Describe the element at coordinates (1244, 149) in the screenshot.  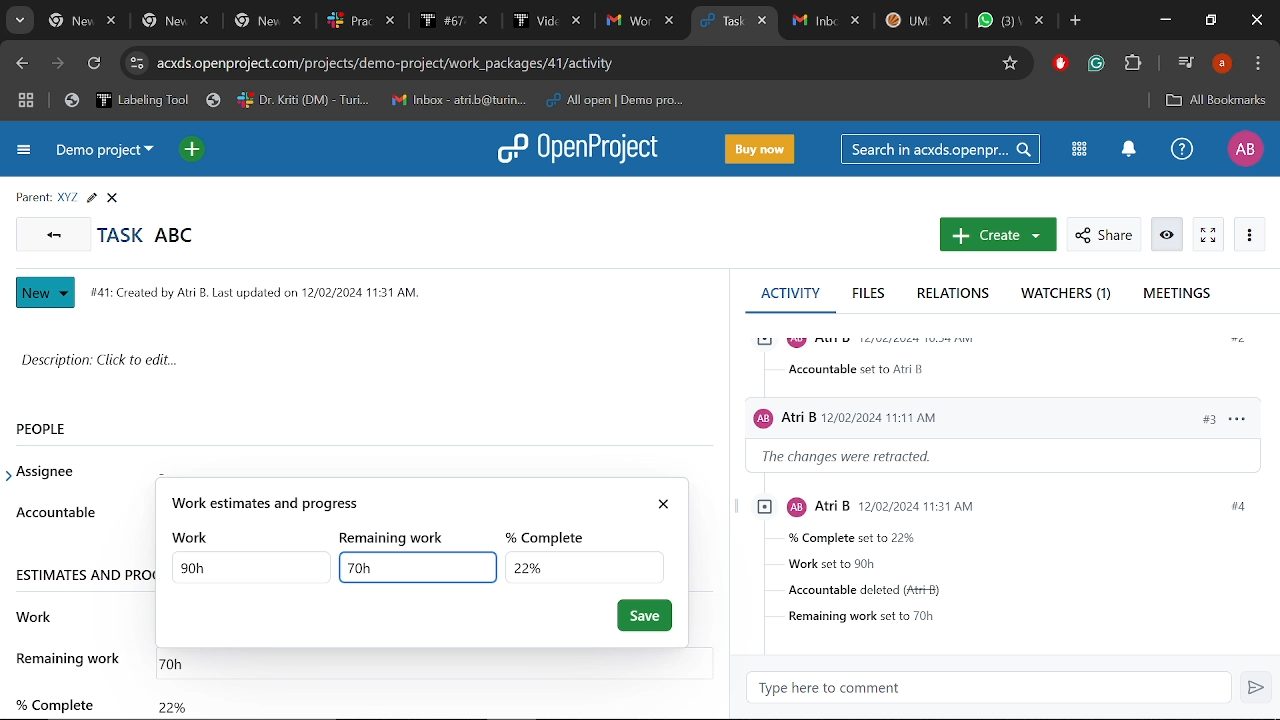
I see `Profile` at that location.